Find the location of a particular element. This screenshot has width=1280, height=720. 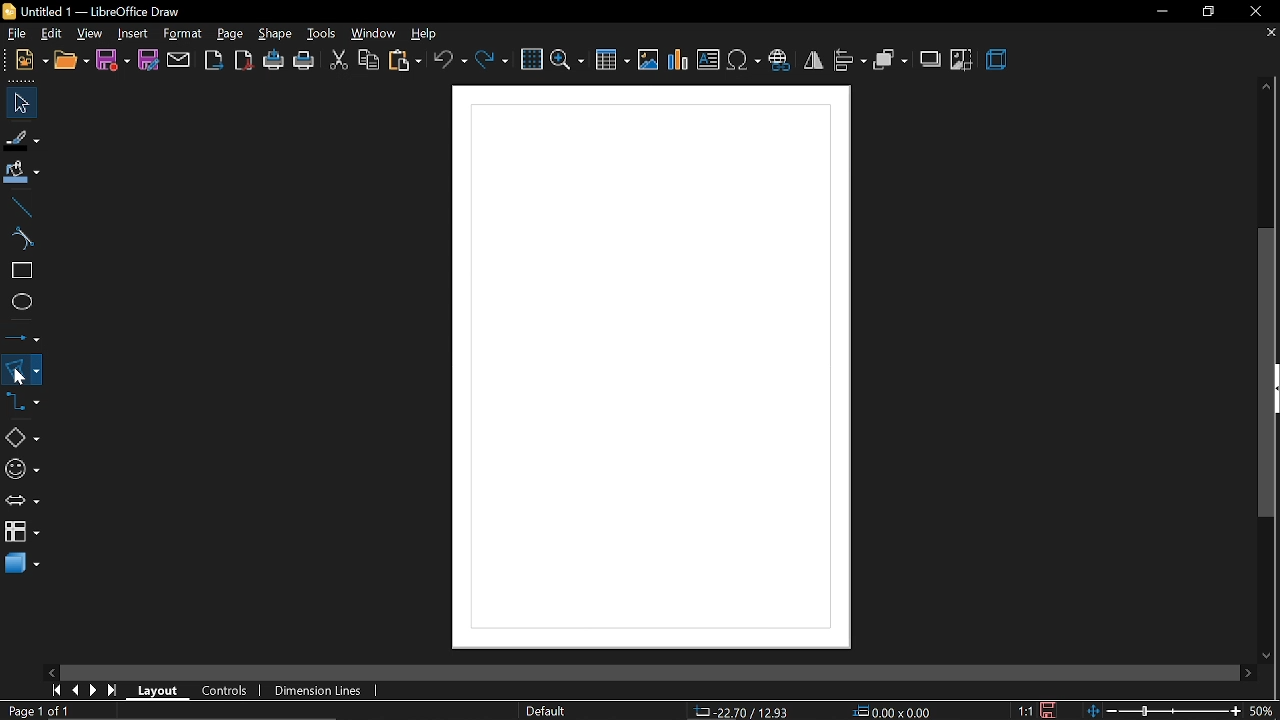

shadow is located at coordinates (932, 58).